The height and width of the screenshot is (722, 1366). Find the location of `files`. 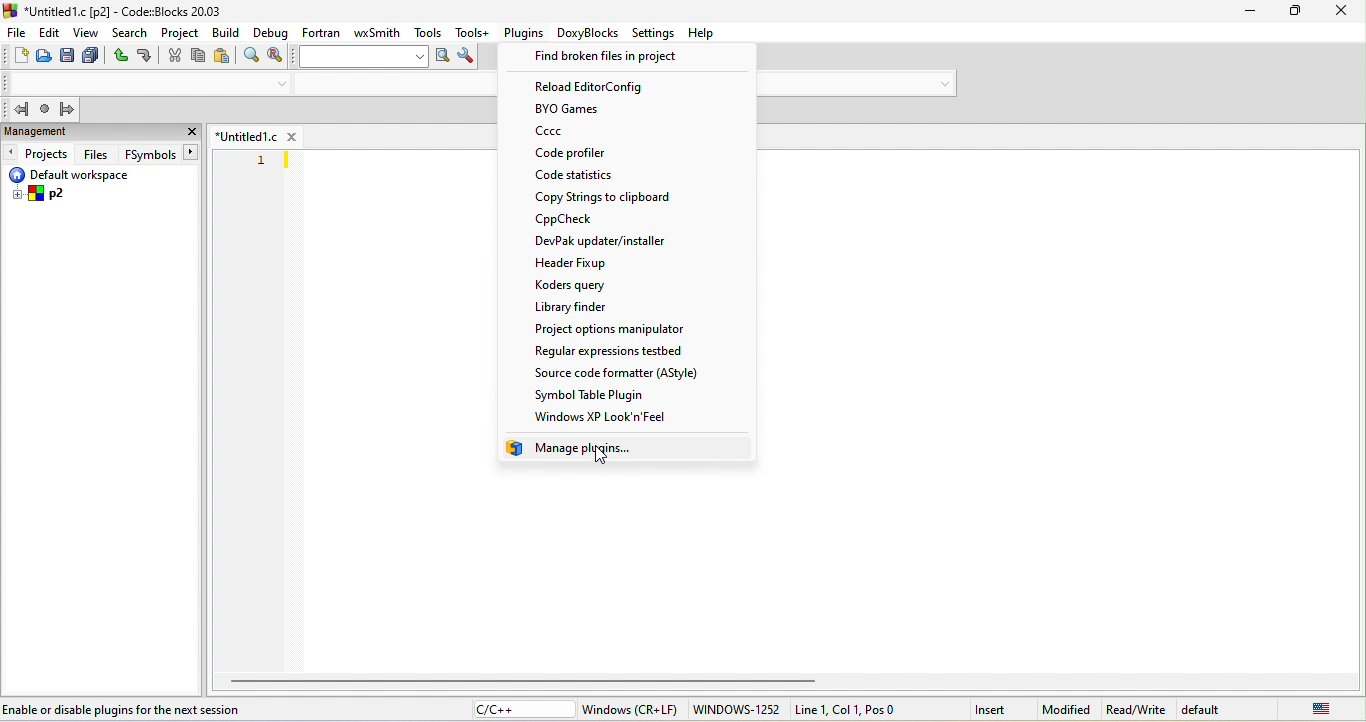

files is located at coordinates (96, 154).